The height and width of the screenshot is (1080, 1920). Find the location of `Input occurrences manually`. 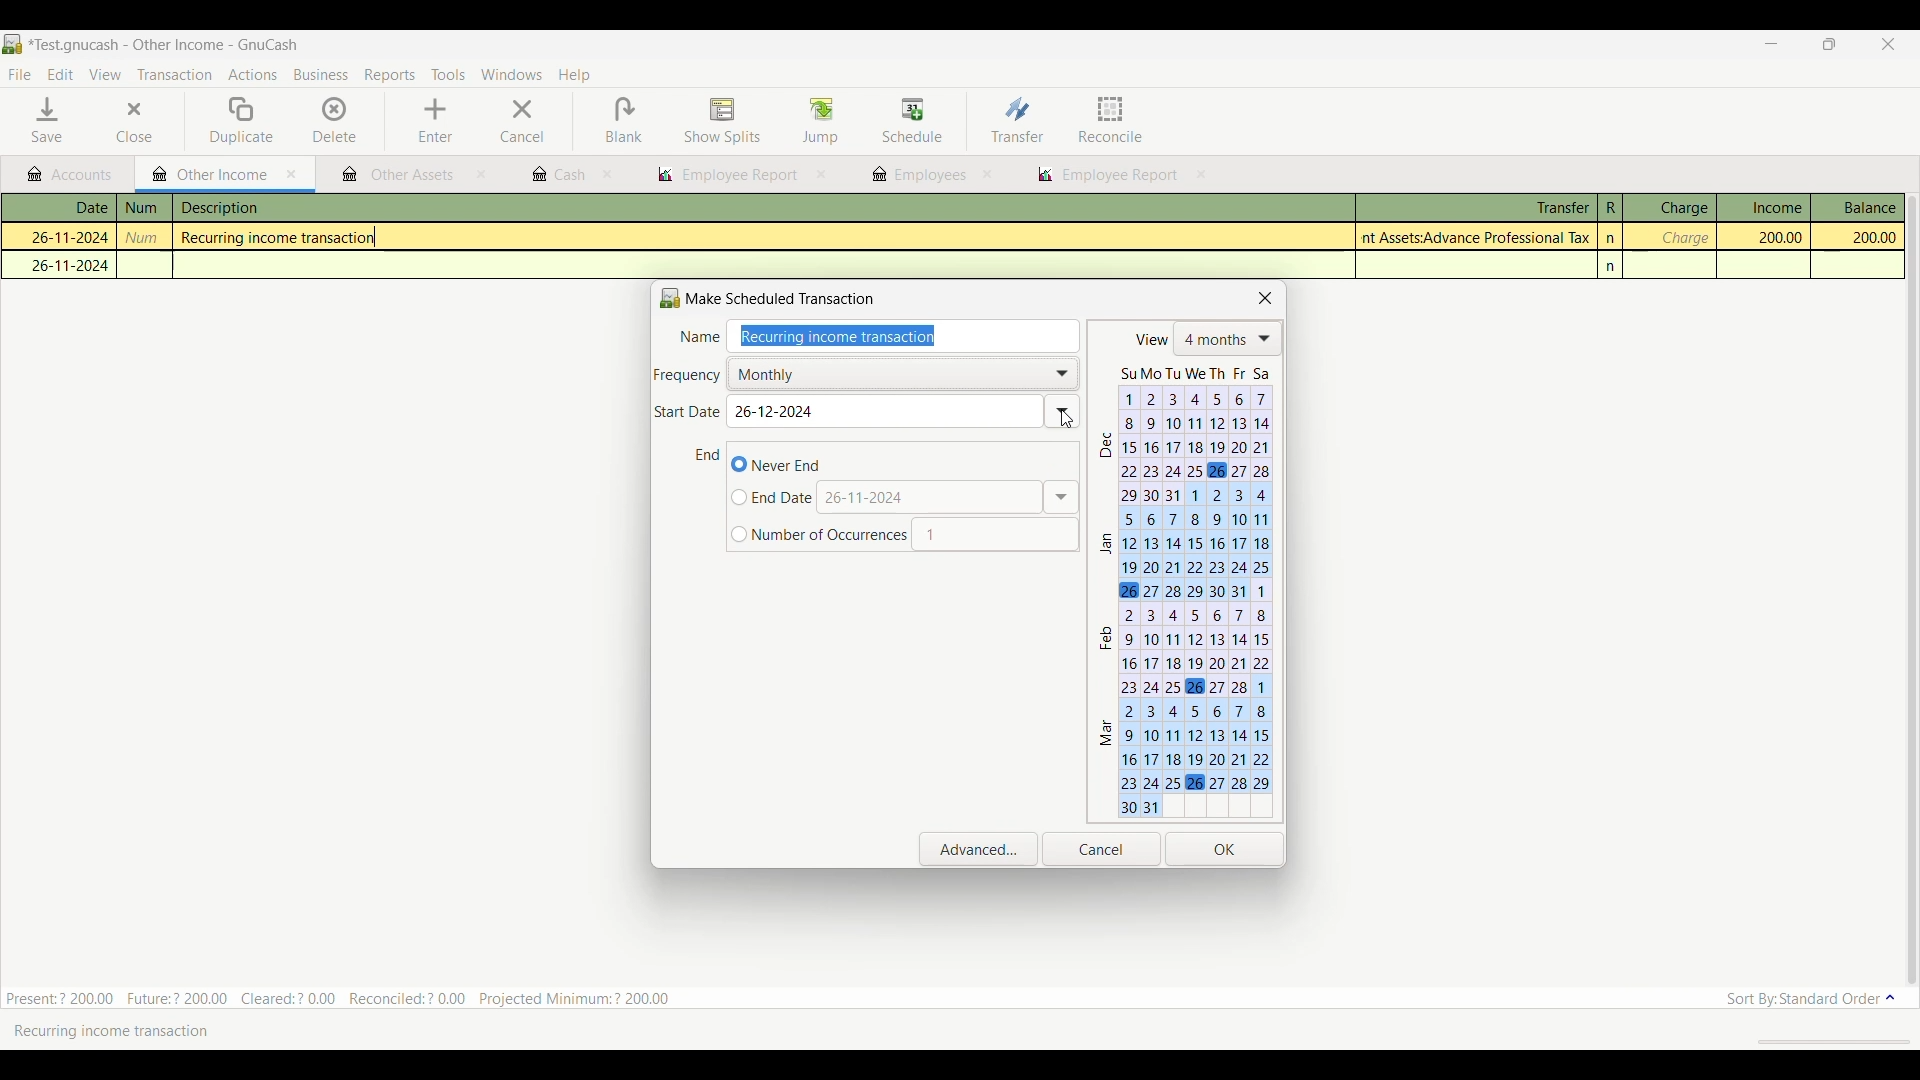

Input occurrences manually is located at coordinates (995, 534).